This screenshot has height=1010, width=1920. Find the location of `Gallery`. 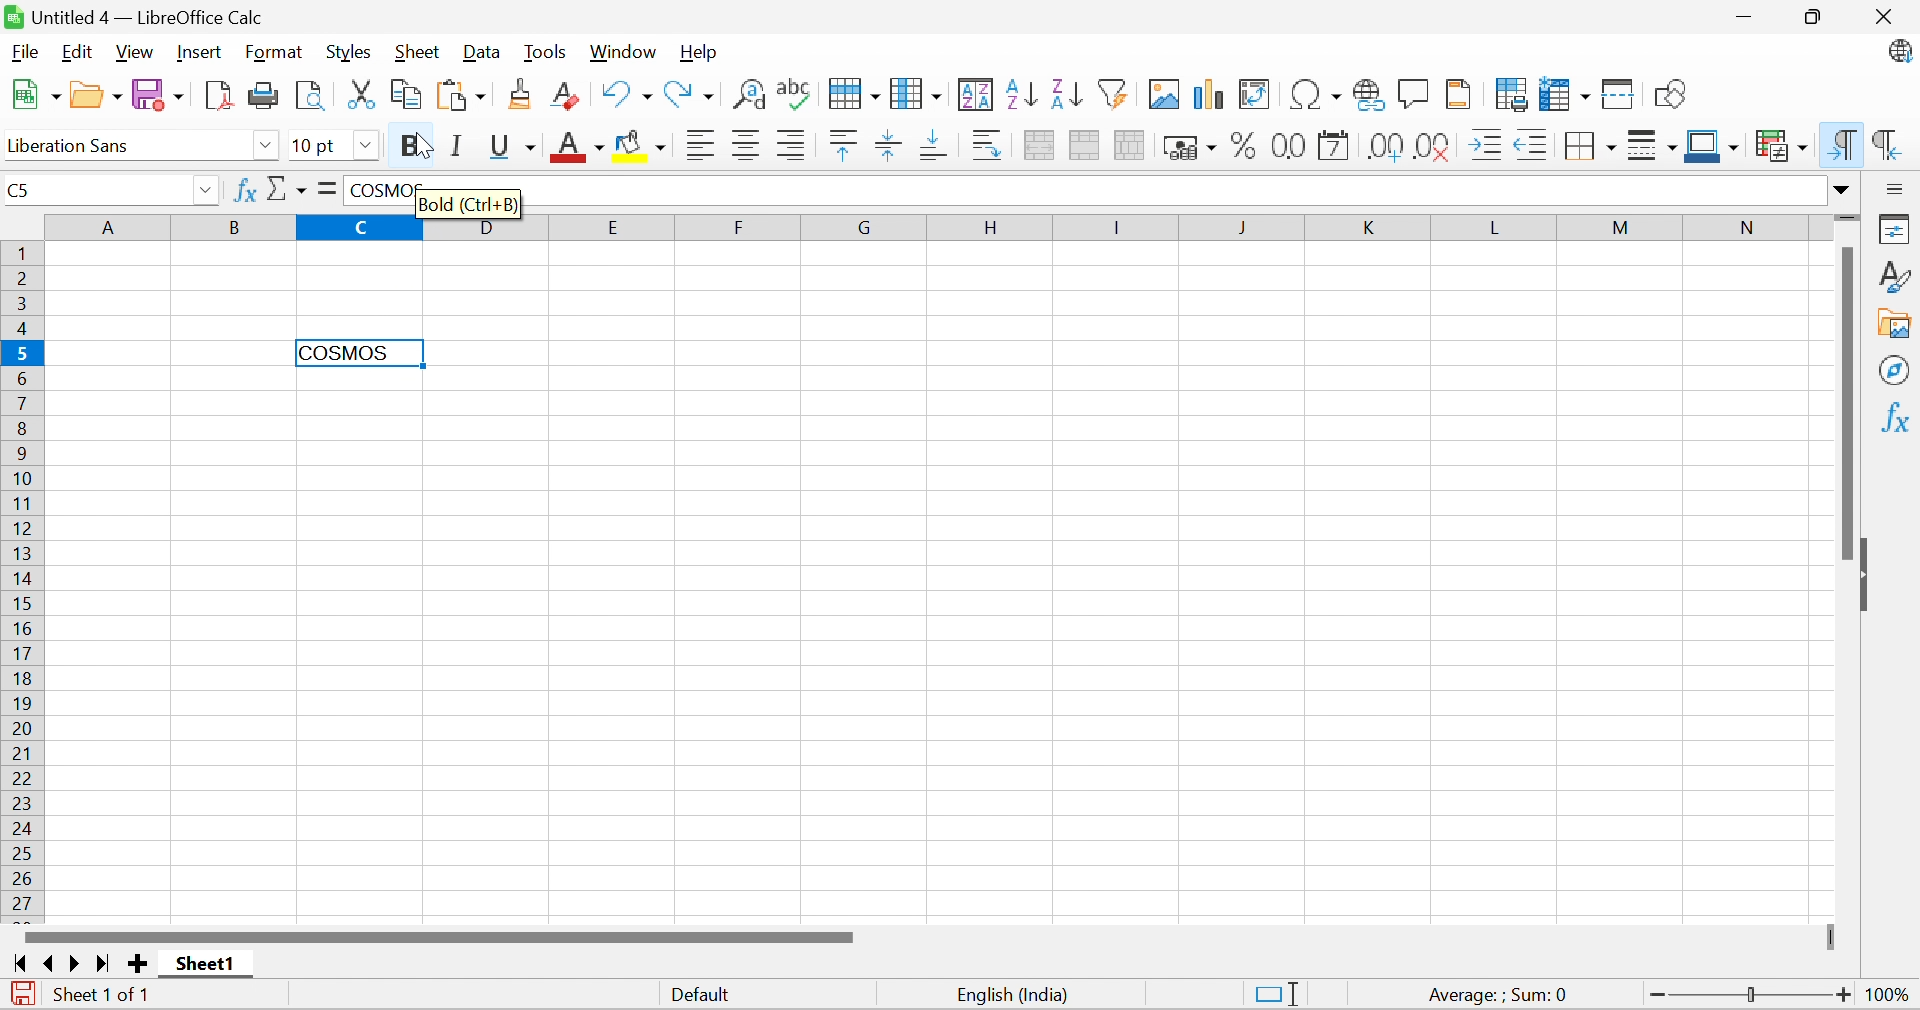

Gallery is located at coordinates (1897, 325).